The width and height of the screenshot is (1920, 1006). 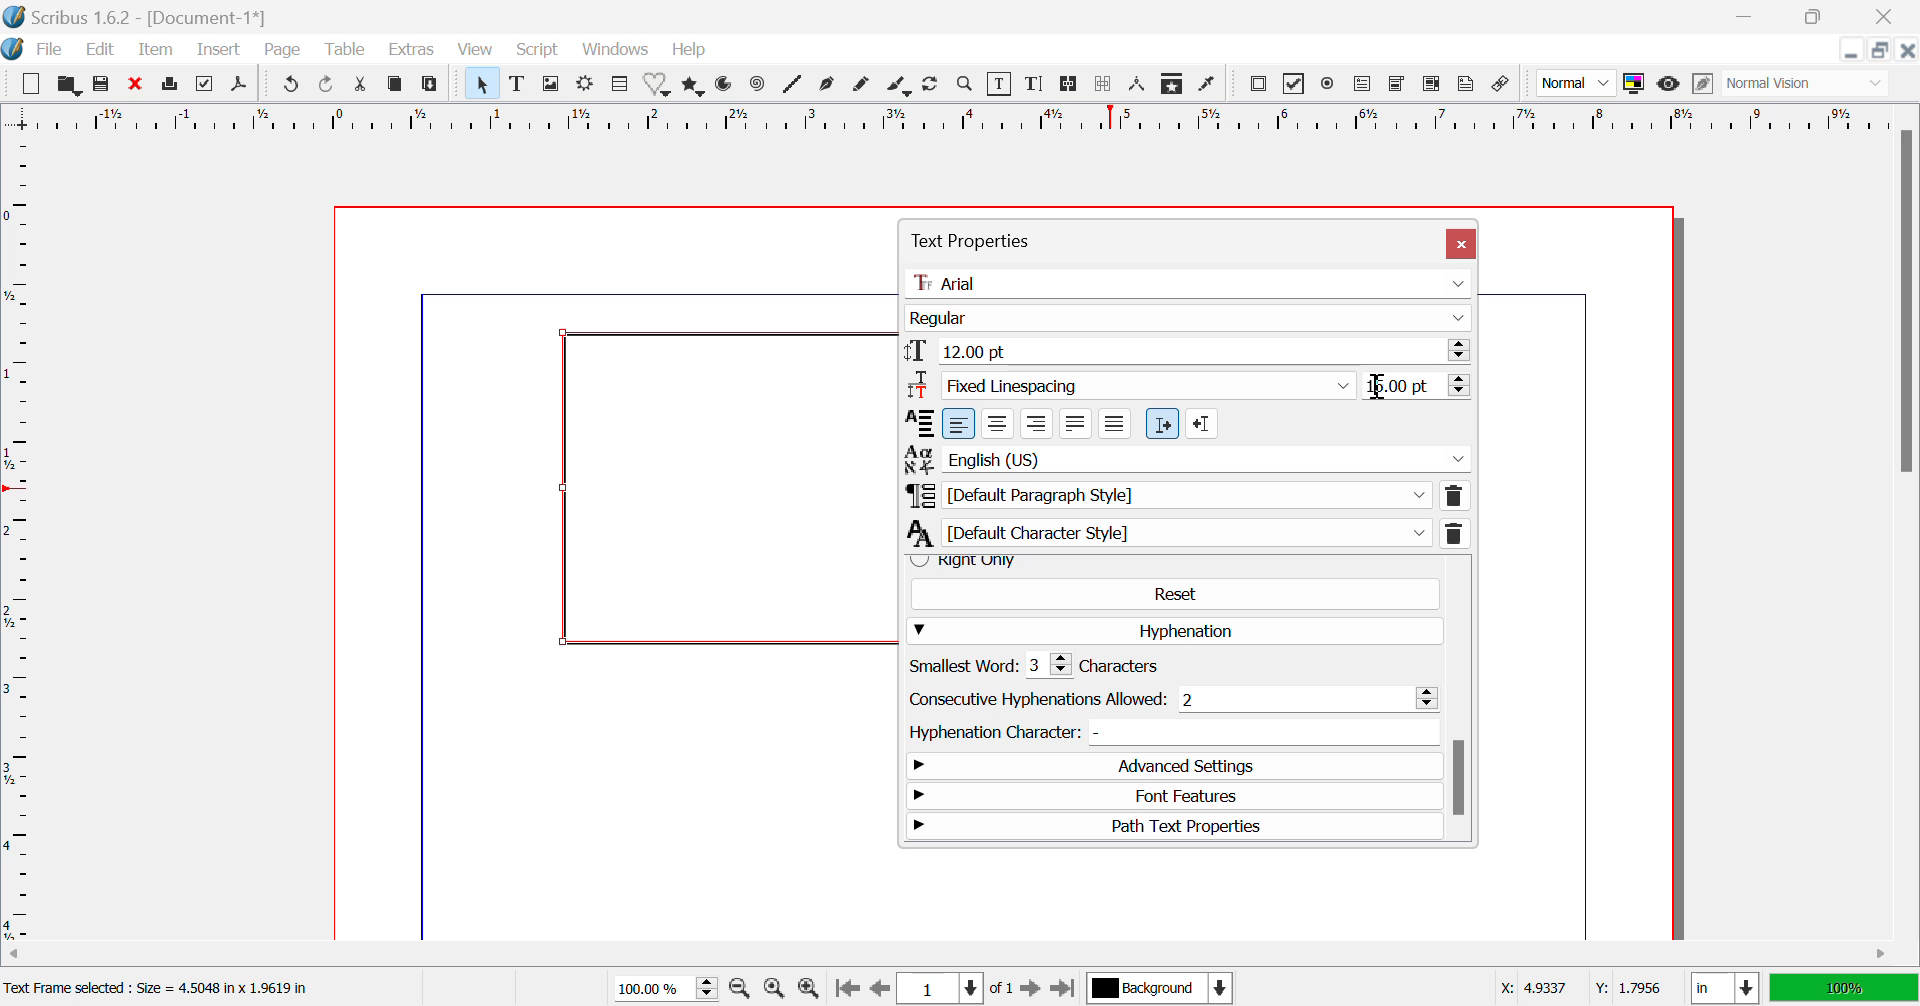 What do you see at coordinates (668, 987) in the screenshot?
I see `Zoom 100%` at bounding box center [668, 987].